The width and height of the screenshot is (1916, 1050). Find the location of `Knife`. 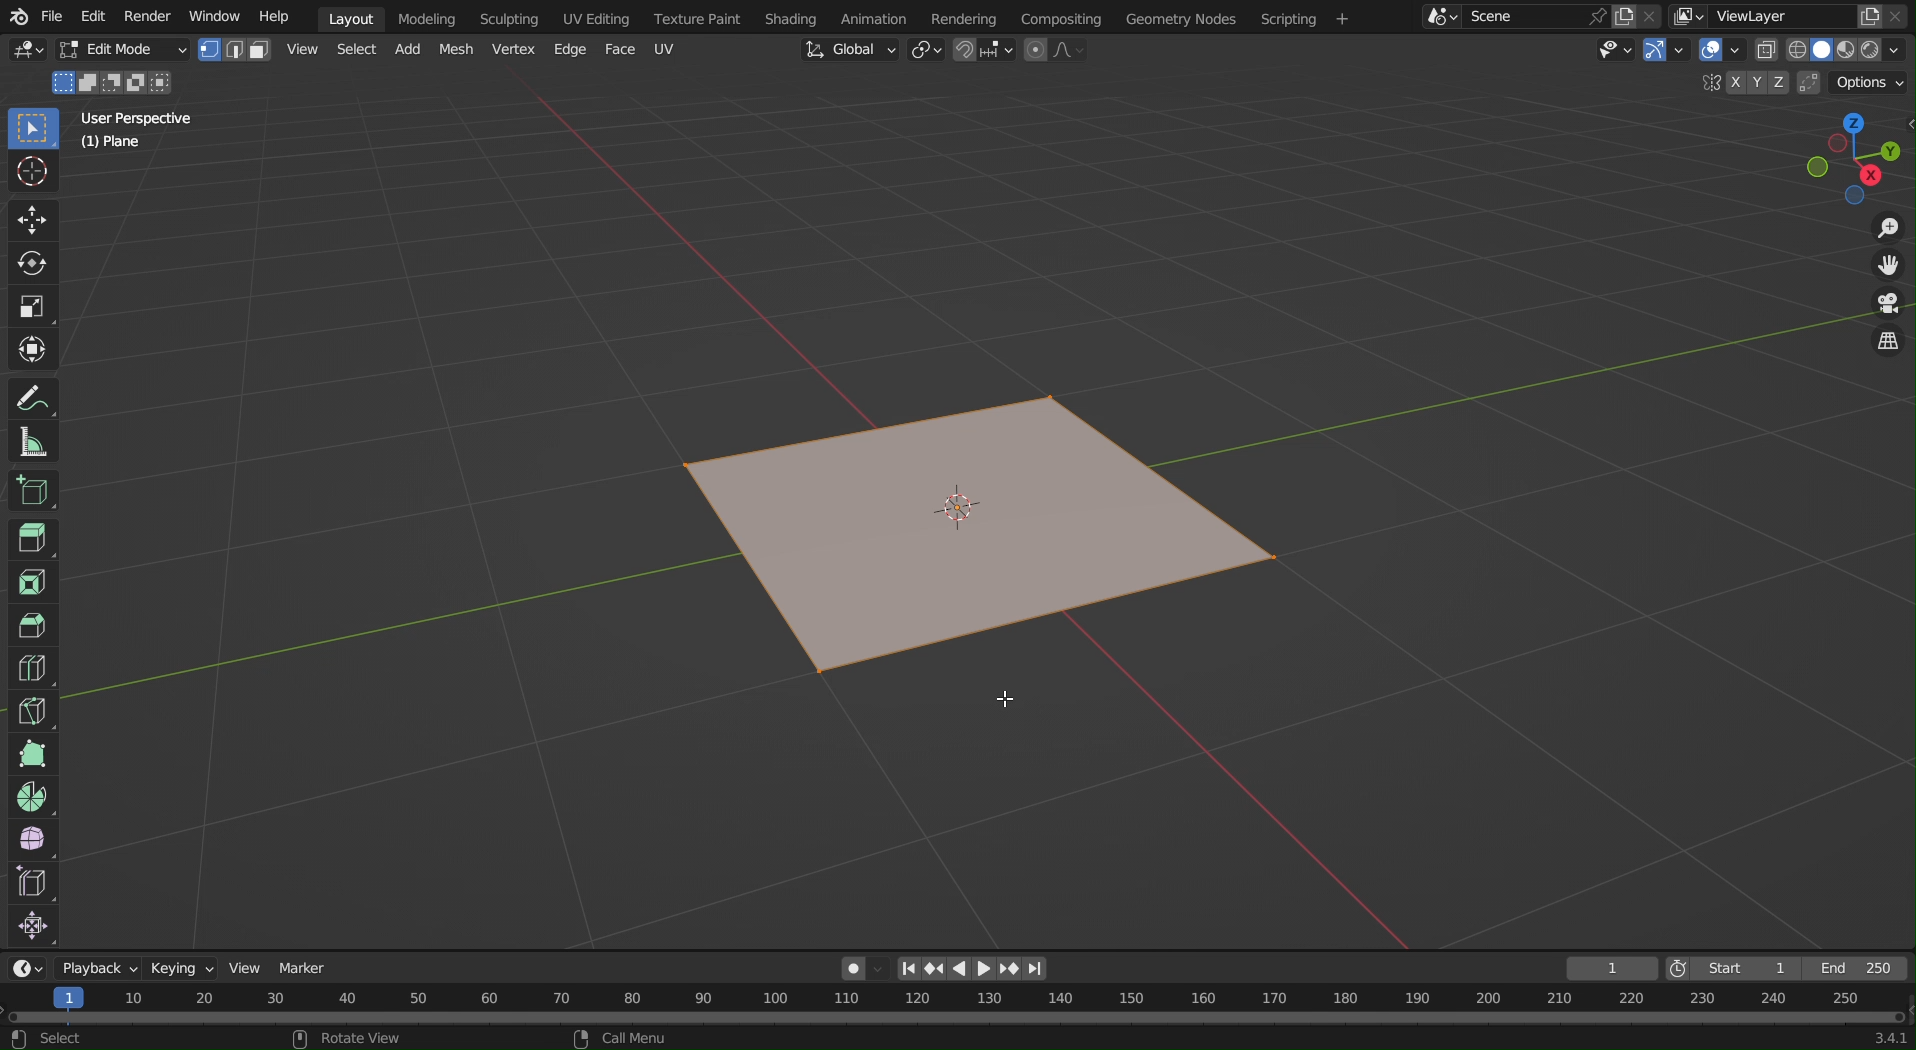

Knife is located at coordinates (32, 710).